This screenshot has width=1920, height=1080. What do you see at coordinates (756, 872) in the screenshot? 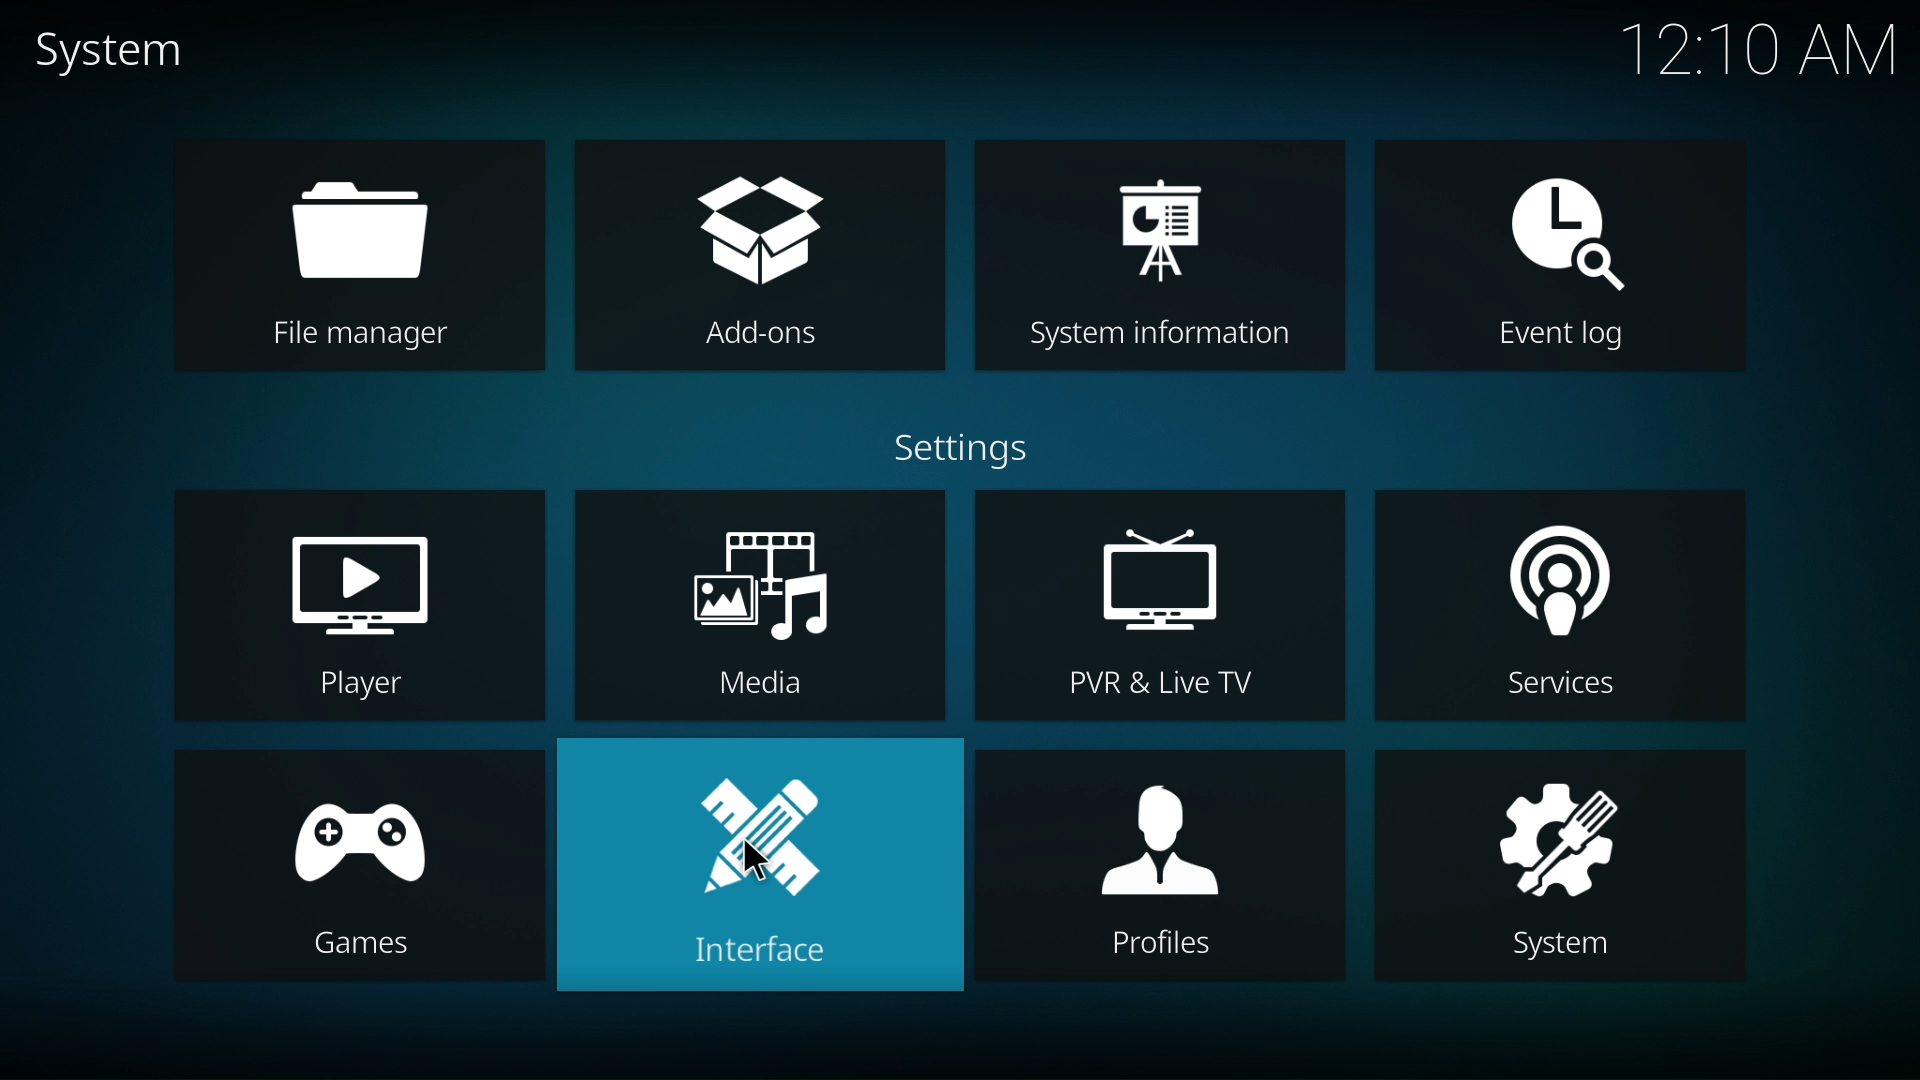
I see `cursor` at bounding box center [756, 872].